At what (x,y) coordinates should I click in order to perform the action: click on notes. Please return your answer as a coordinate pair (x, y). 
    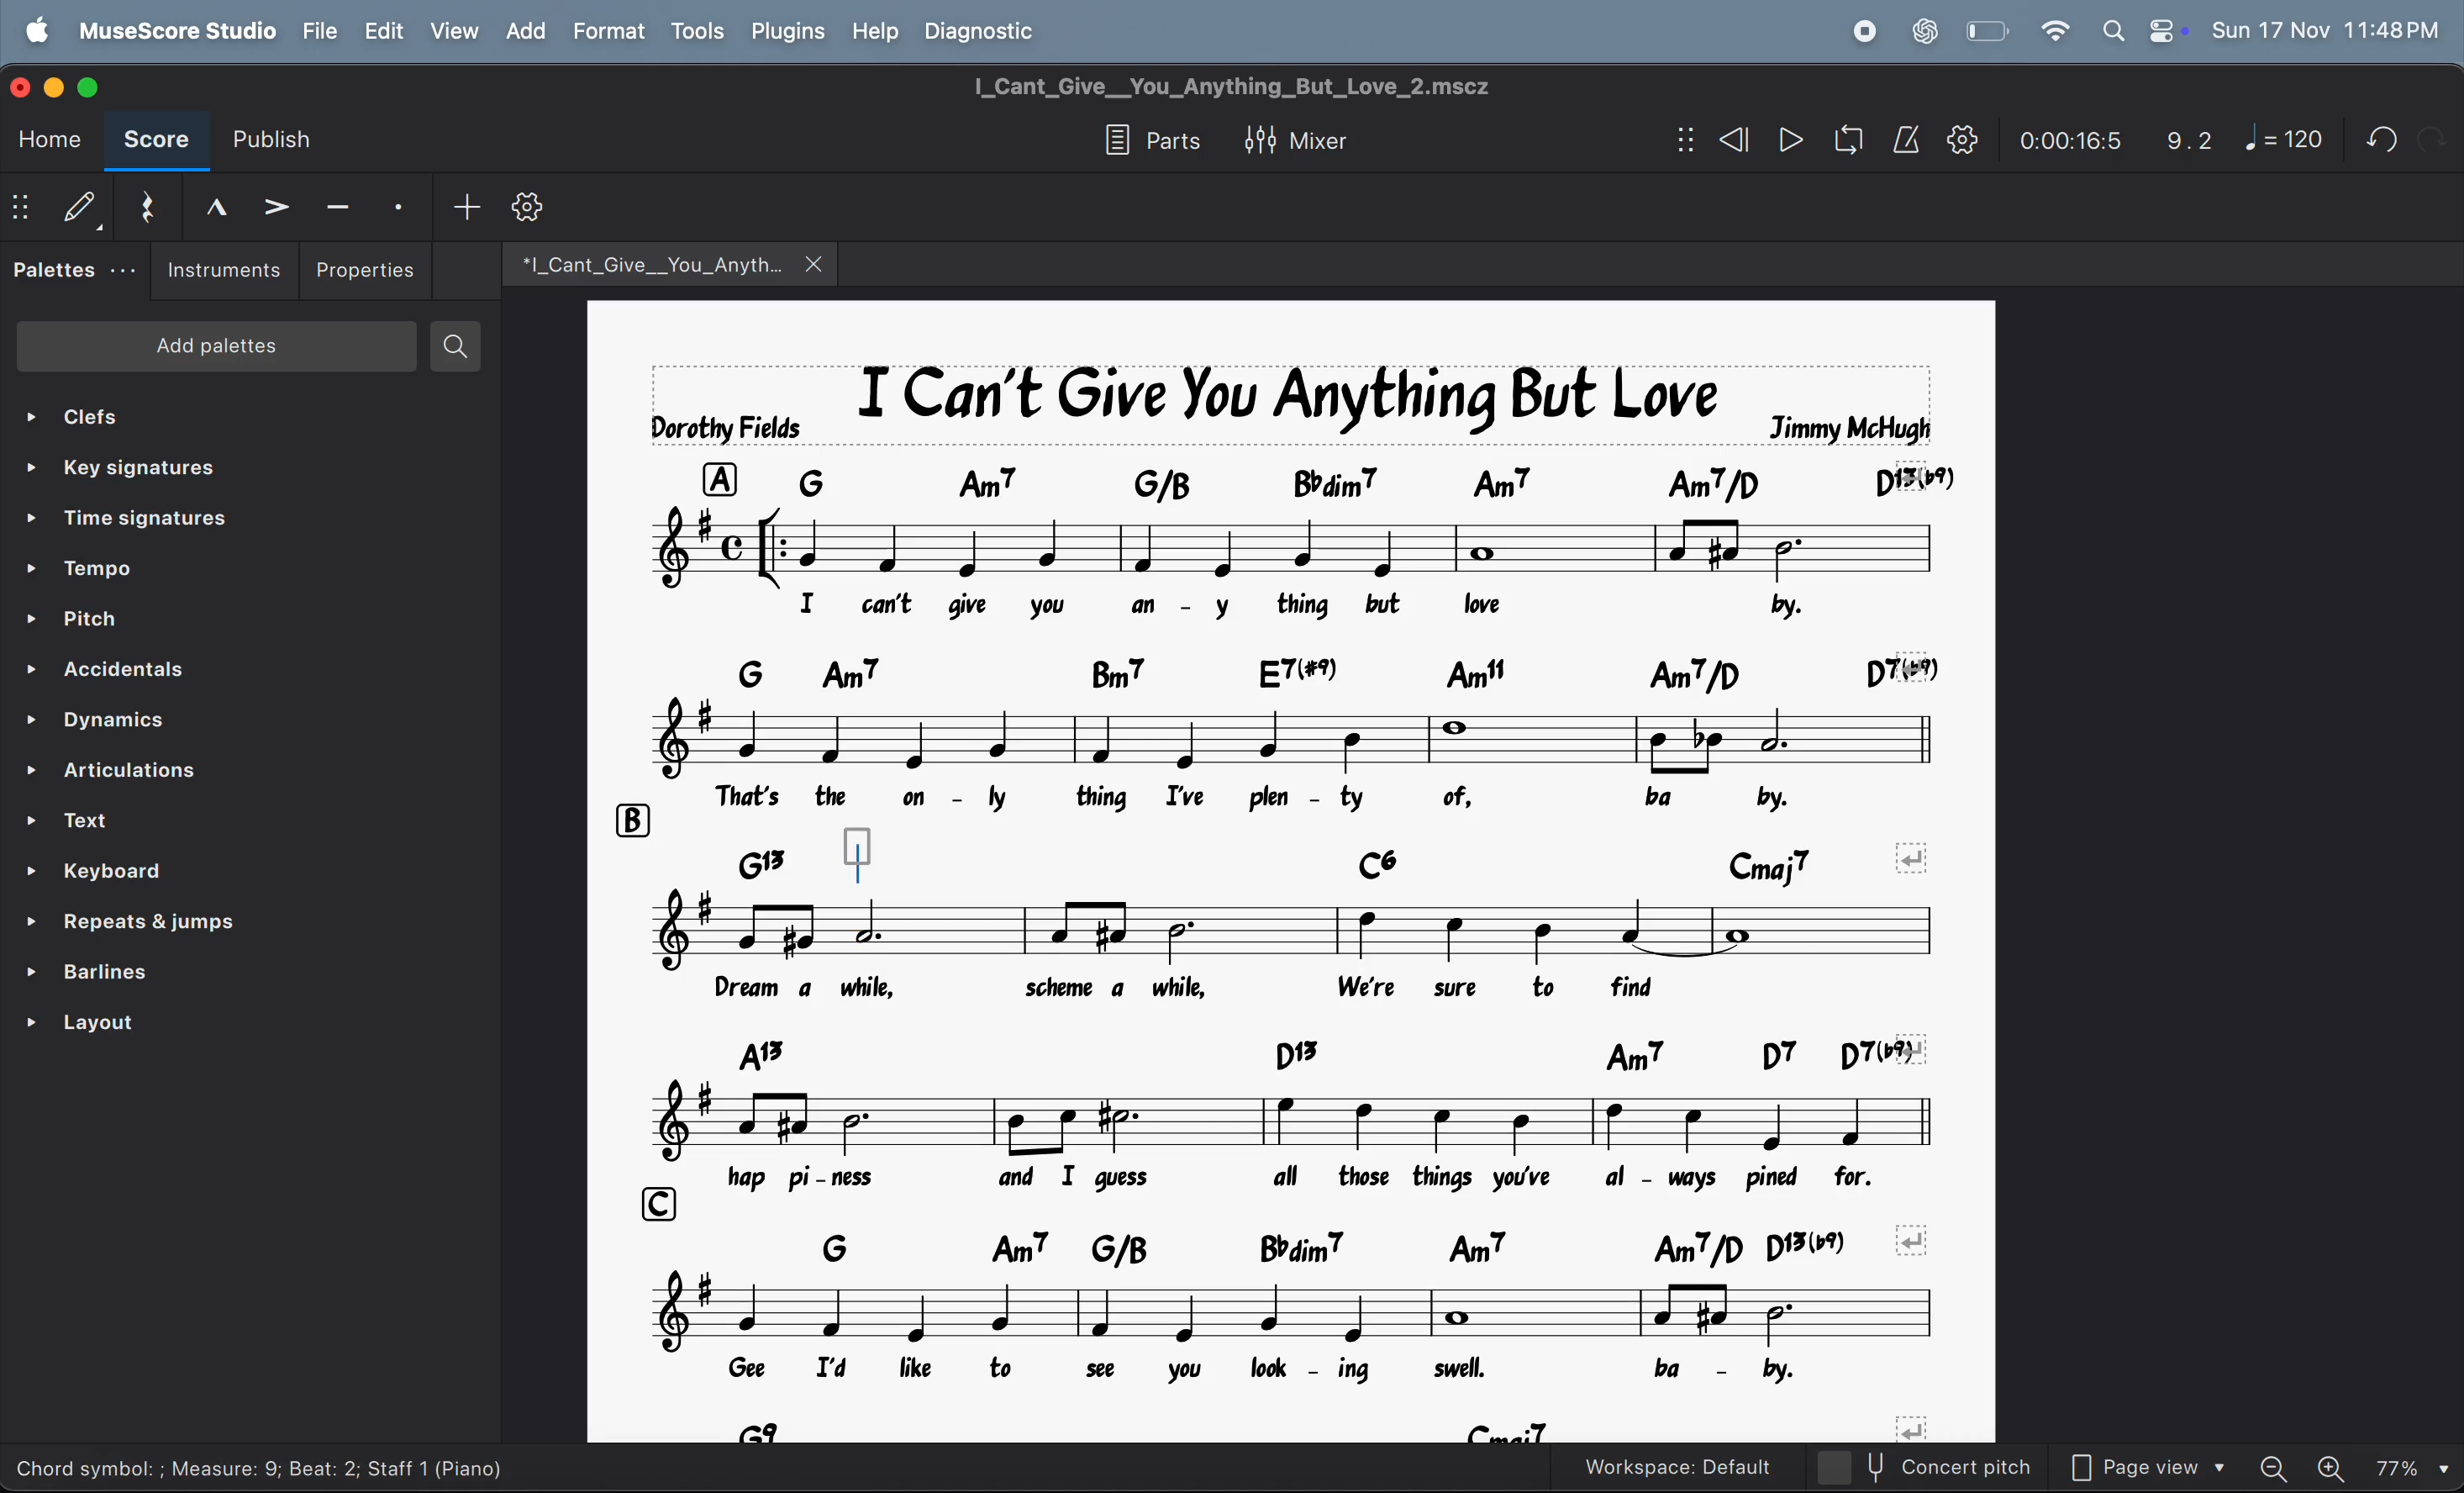
    Looking at the image, I should click on (1294, 1123).